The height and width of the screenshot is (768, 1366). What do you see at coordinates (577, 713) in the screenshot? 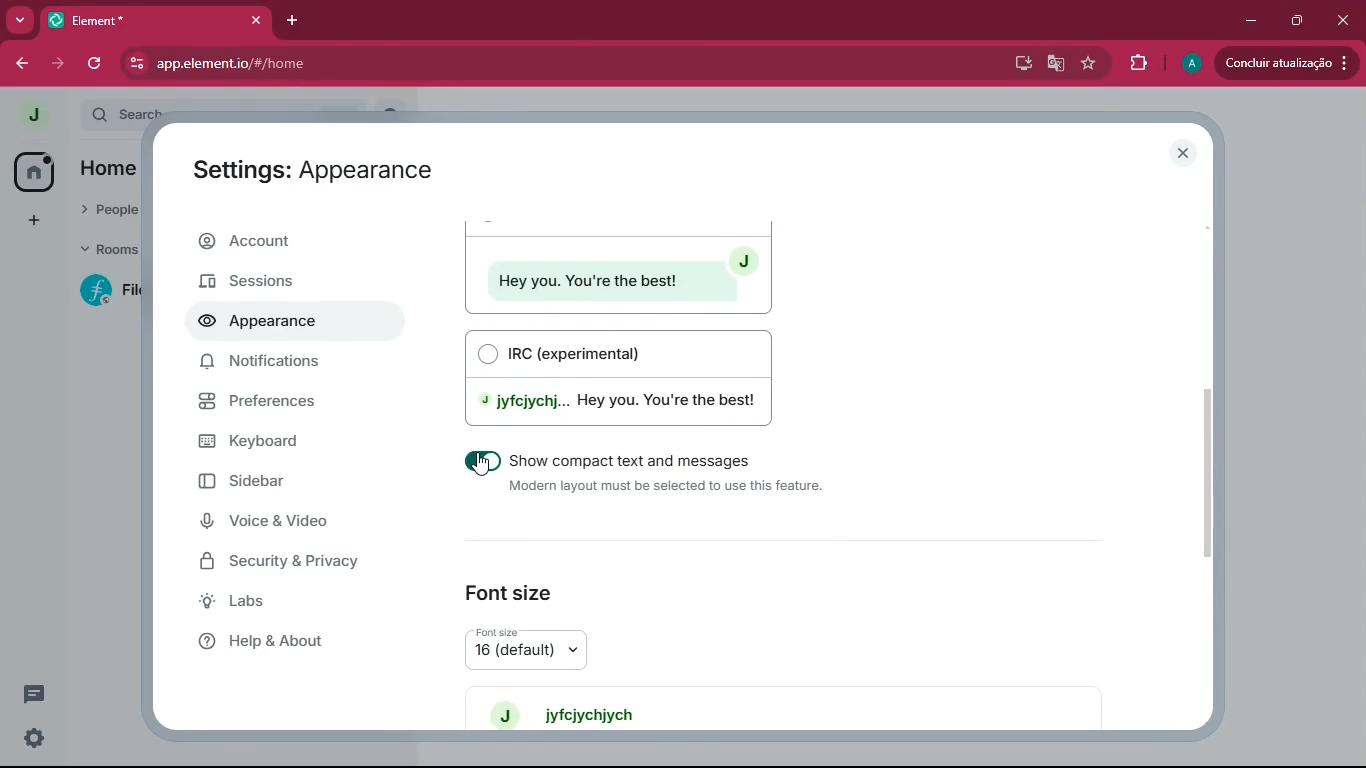
I see `jyfeiychiych` at bounding box center [577, 713].